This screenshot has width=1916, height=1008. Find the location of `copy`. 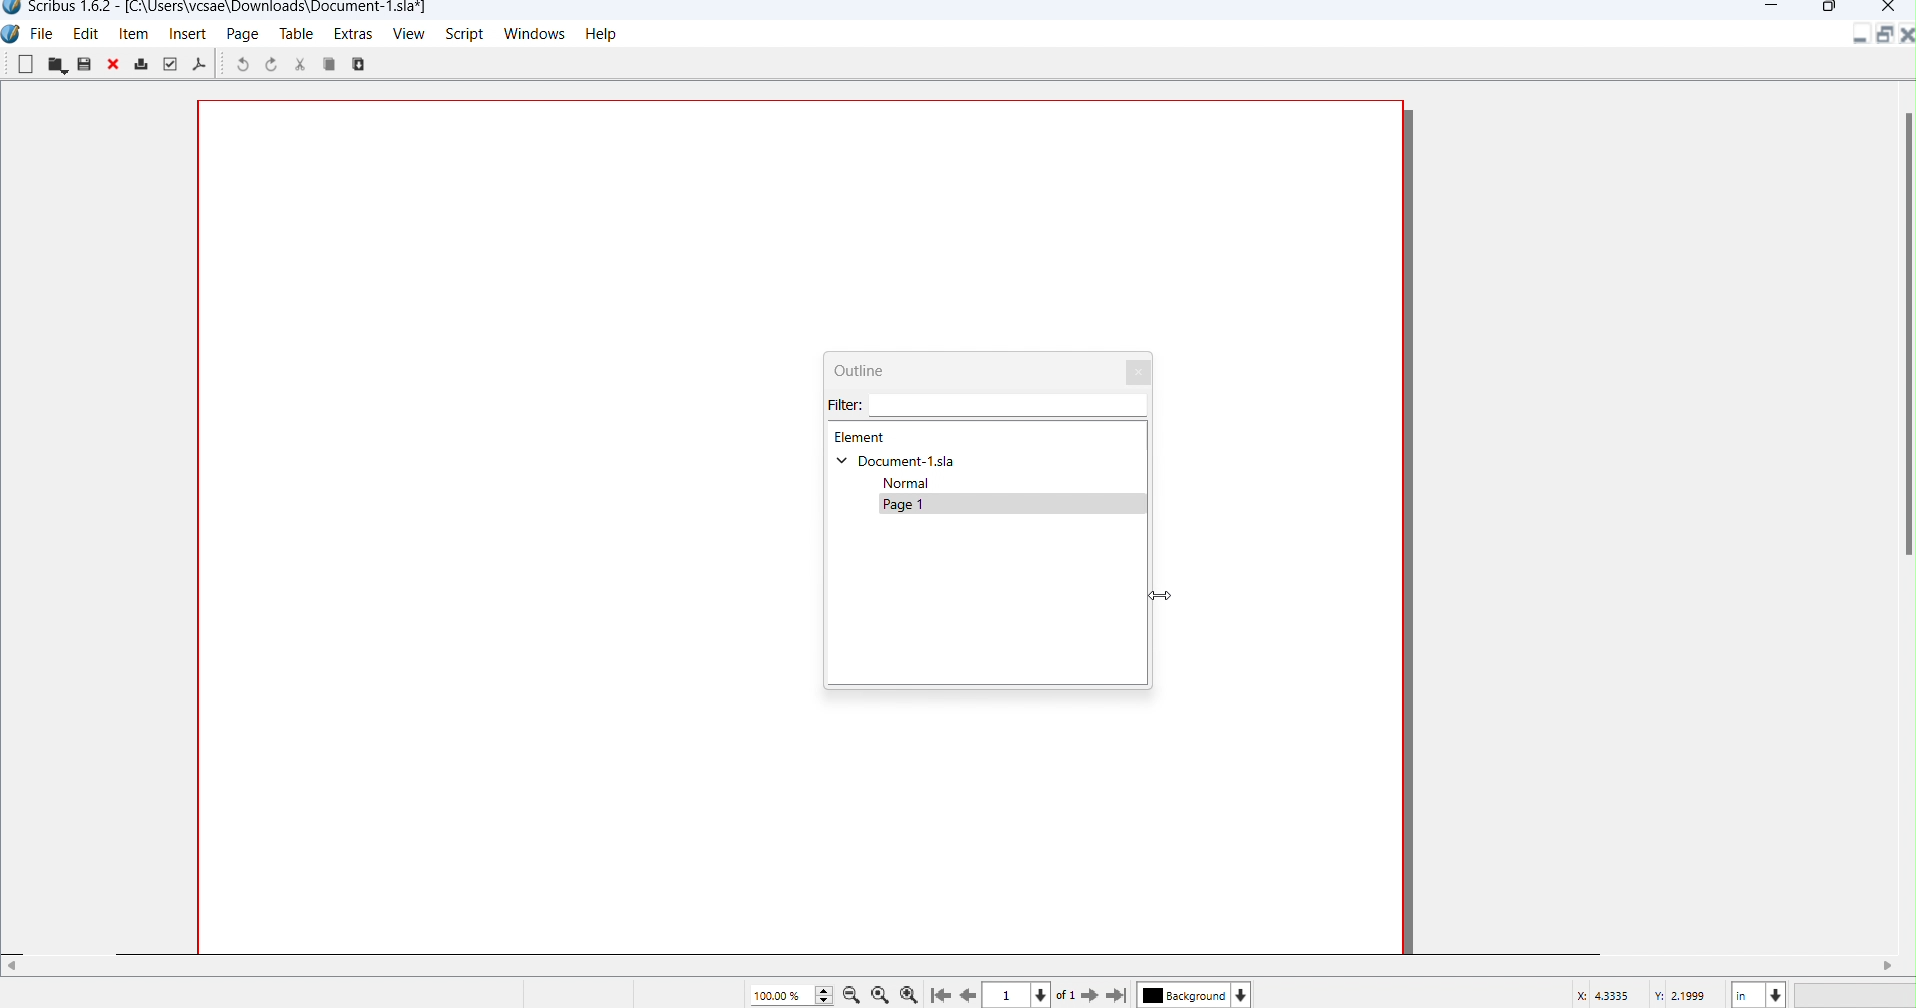

copy is located at coordinates (366, 65).